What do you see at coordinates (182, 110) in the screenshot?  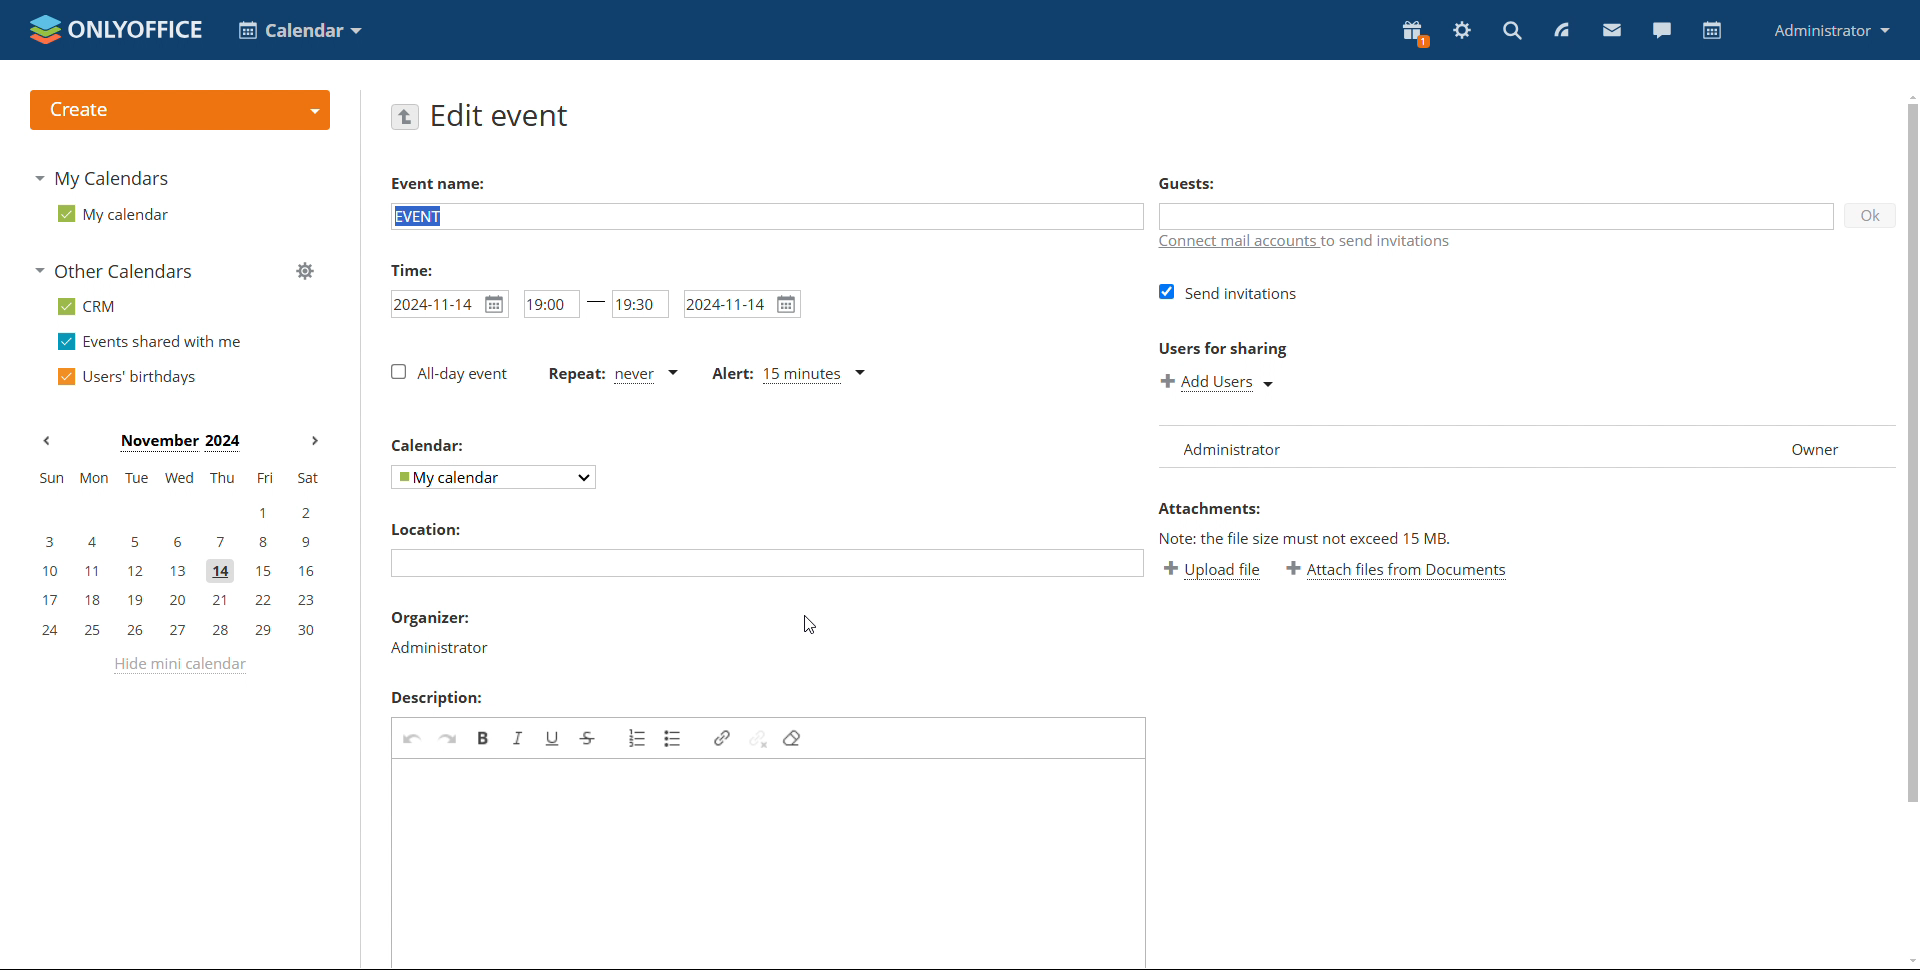 I see `logo` at bounding box center [182, 110].